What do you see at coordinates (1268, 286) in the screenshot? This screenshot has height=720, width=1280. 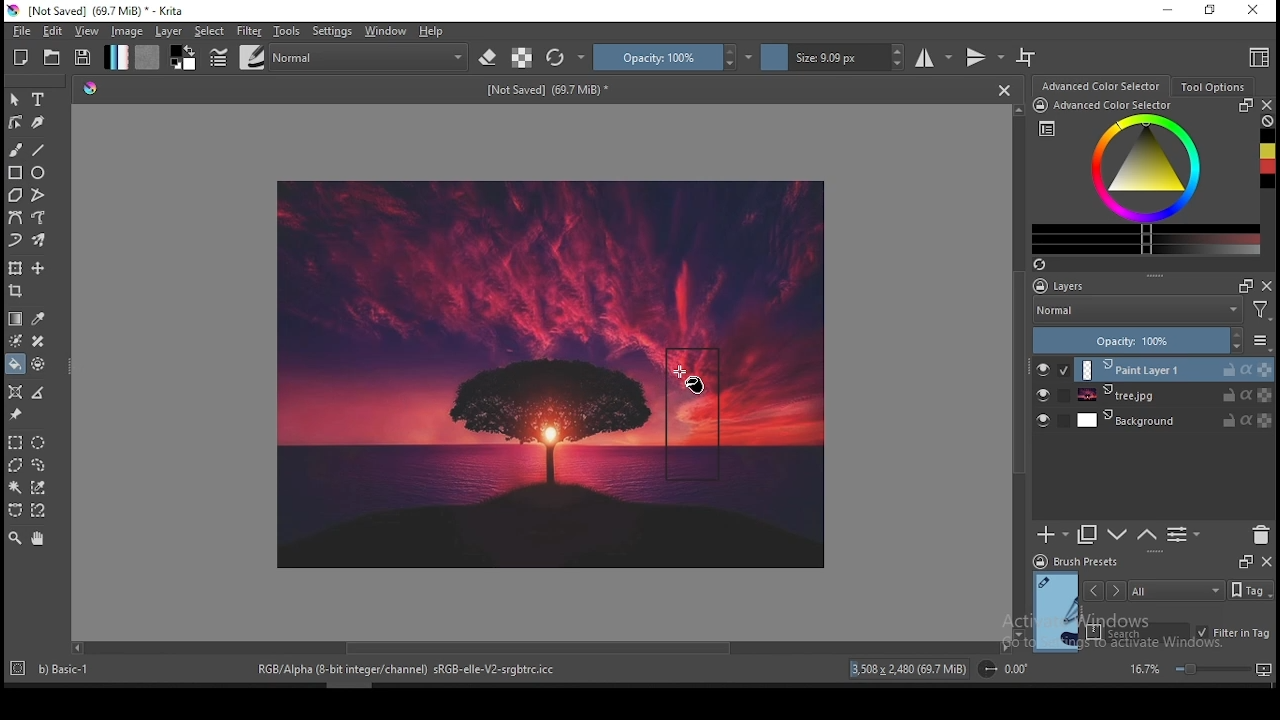 I see `close docker` at bounding box center [1268, 286].